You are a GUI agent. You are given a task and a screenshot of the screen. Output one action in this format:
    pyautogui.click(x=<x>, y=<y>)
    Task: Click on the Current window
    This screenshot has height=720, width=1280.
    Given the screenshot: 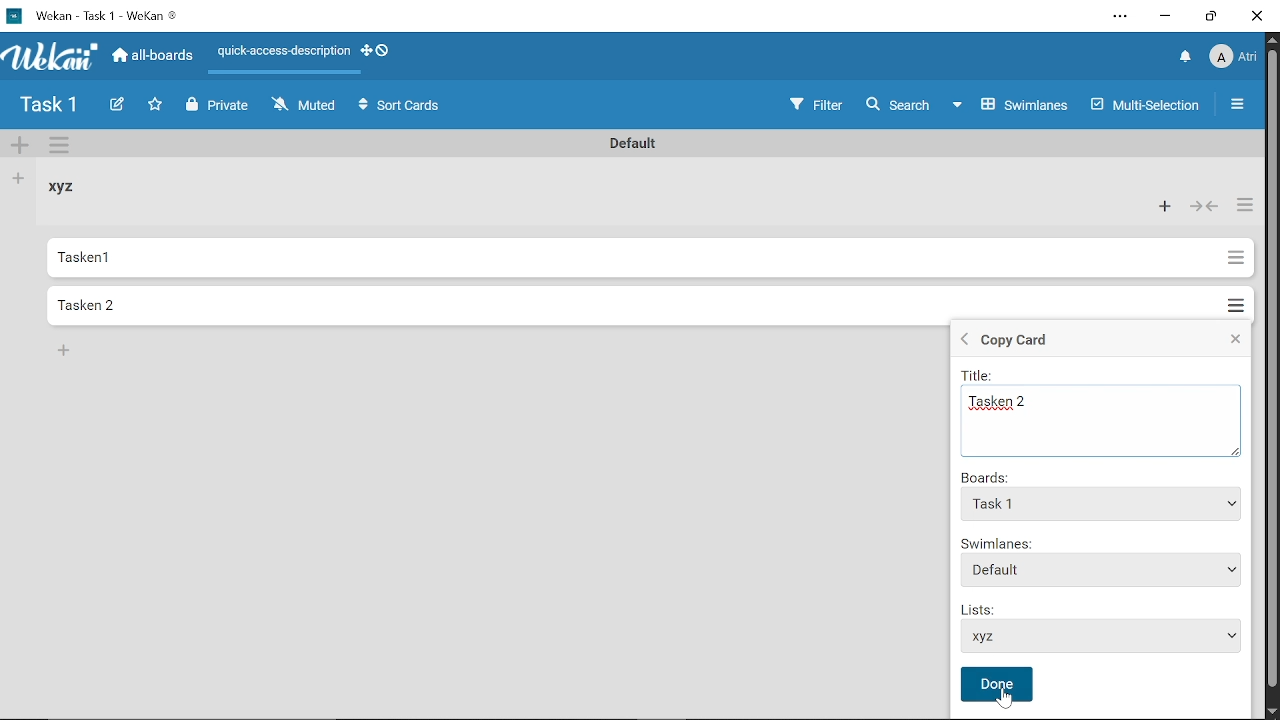 What is the action you would take?
    pyautogui.click(x=102, y=16)
    